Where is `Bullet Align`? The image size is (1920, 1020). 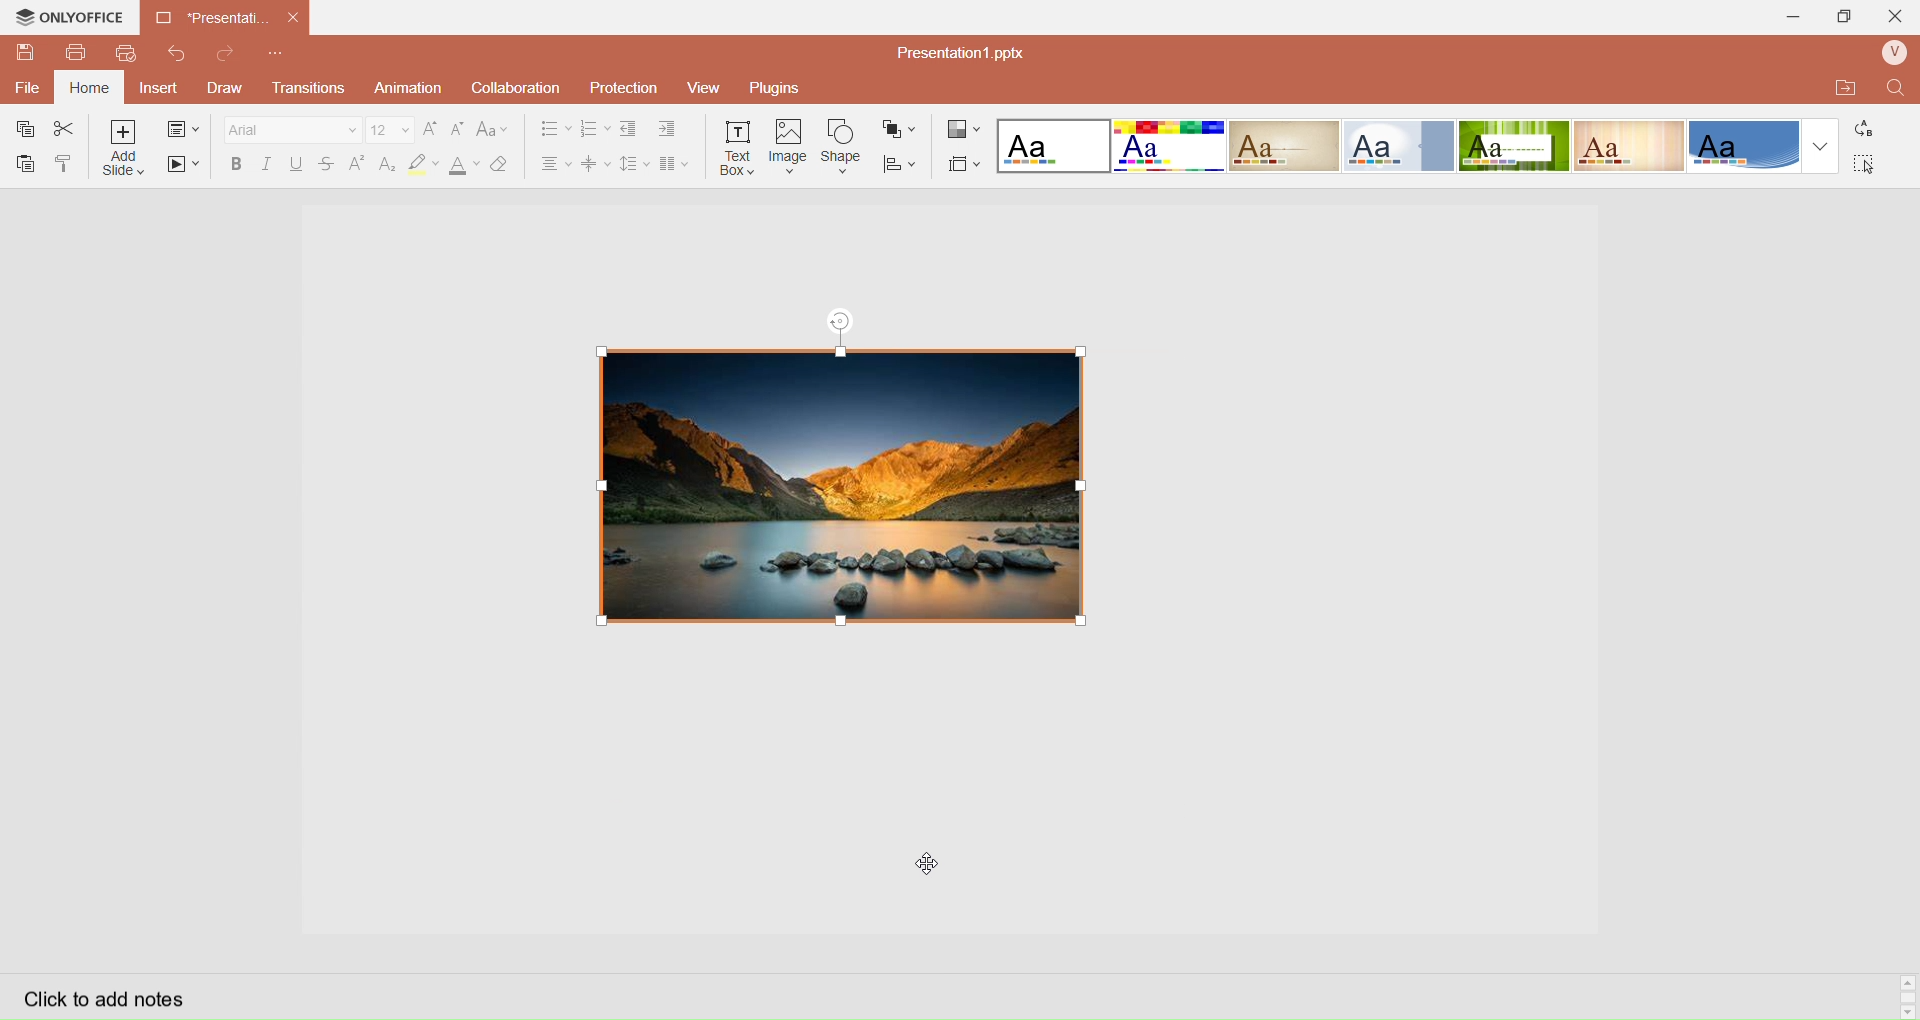
Bullet Align is located at coordinates (554, 129).